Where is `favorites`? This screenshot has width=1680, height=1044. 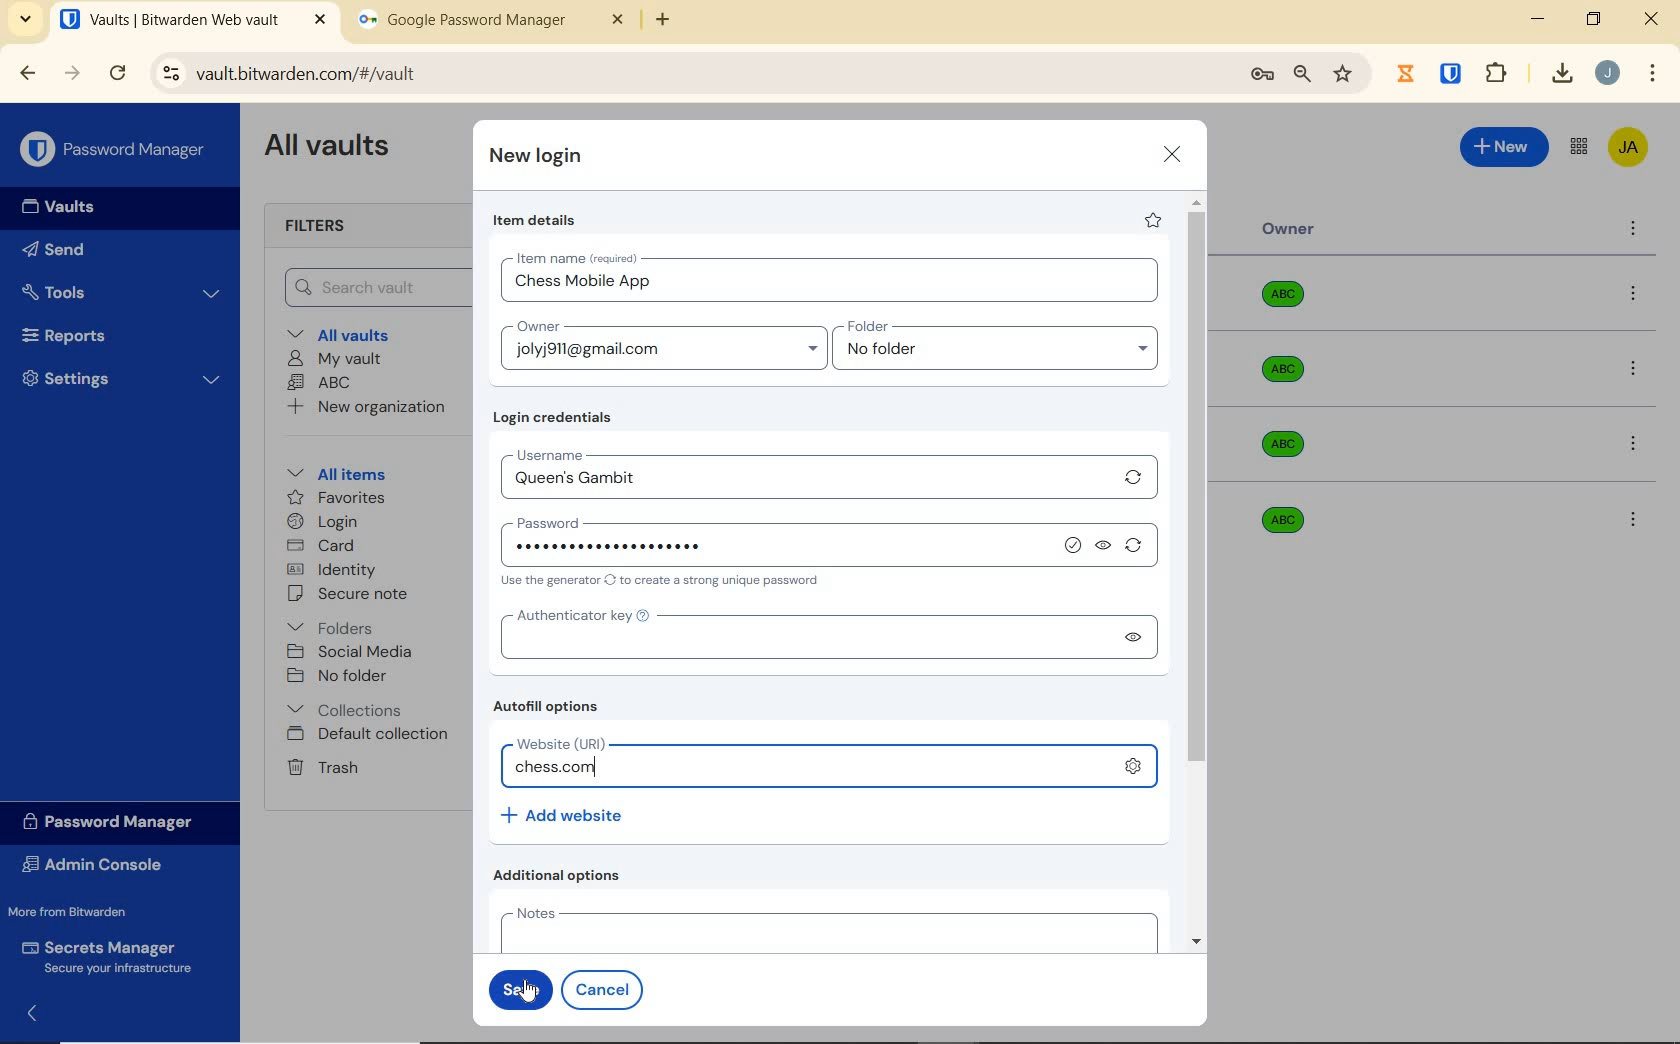 favorites is located at coordinates (338, 500).